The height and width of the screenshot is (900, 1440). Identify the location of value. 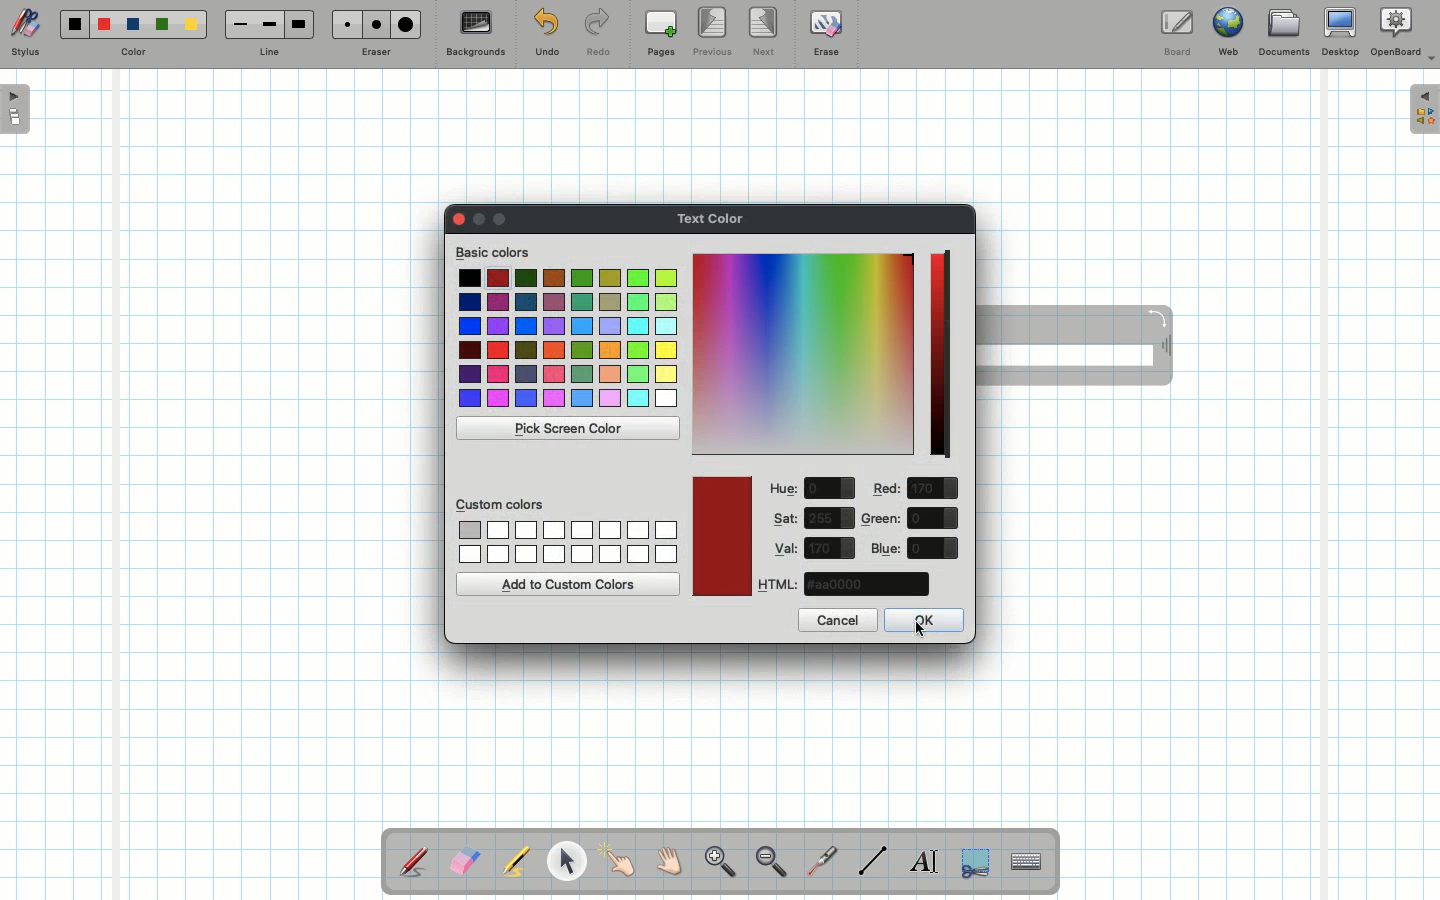
(830, 518).